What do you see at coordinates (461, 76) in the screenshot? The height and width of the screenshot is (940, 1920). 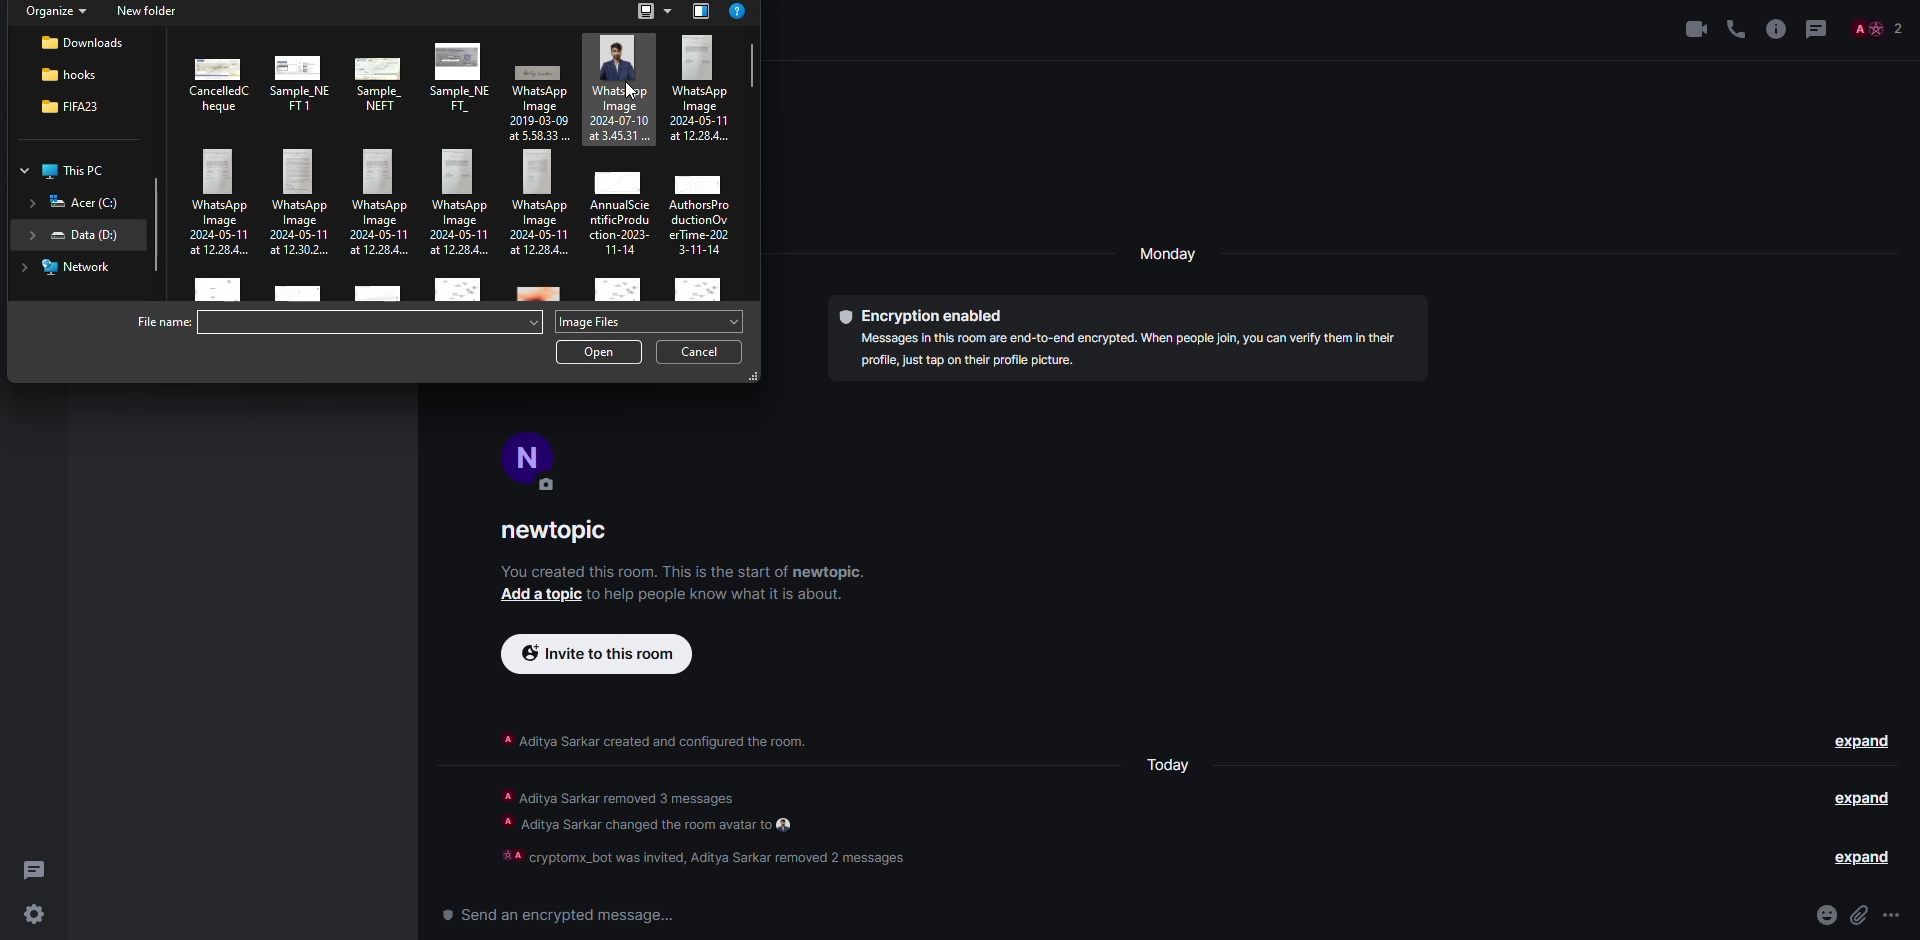 I see `click to select` at bounding box center [461, 76].